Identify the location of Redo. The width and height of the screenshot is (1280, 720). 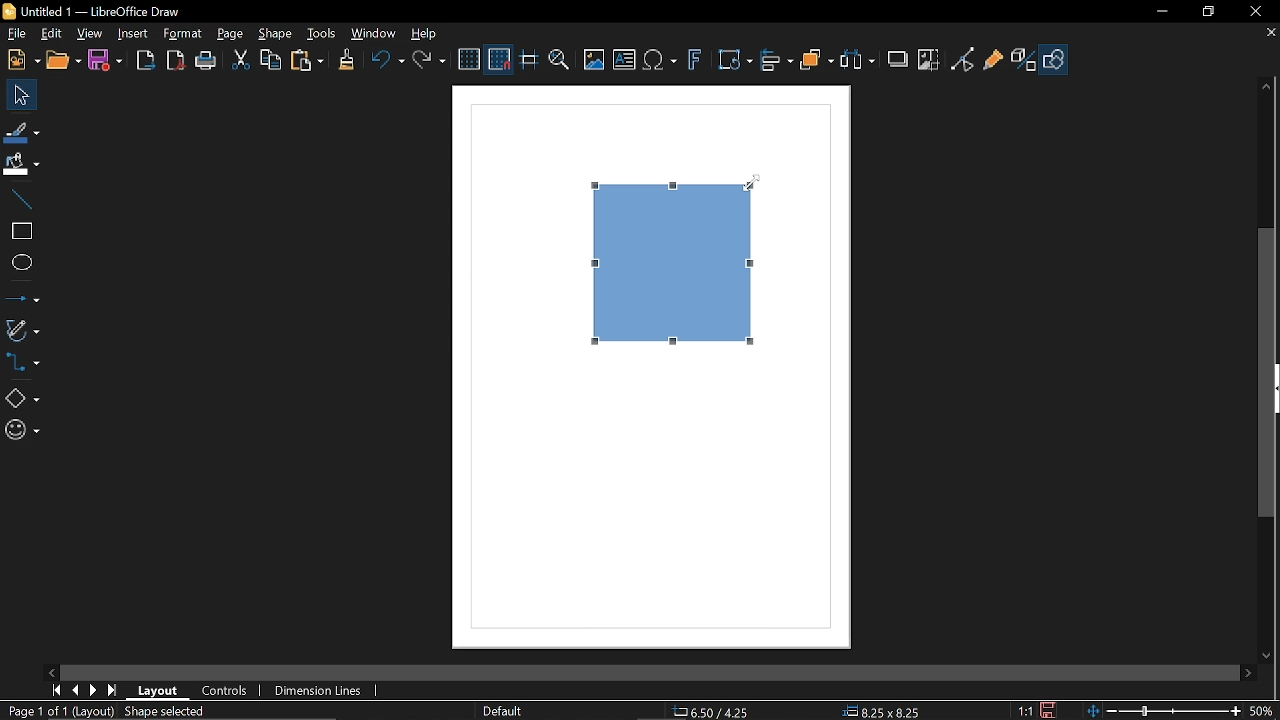
(431, 60).